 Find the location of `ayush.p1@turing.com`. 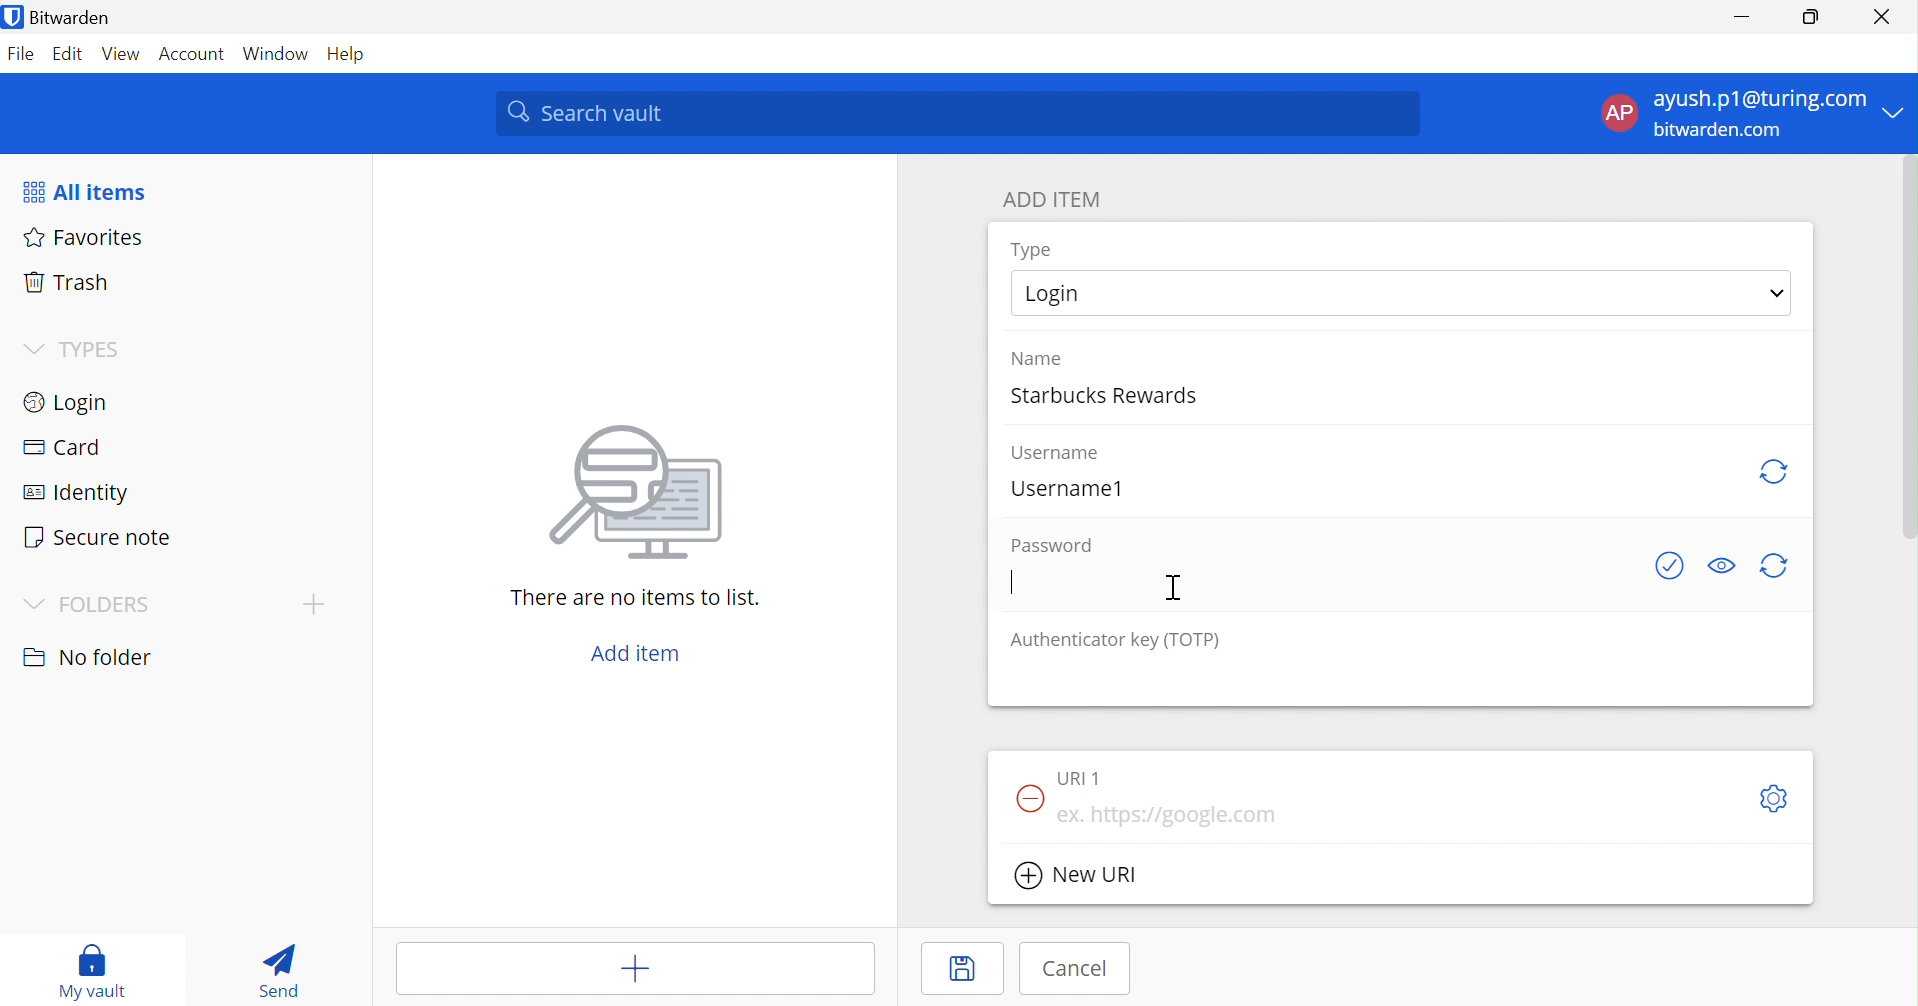

ayush.p1@turing.com is located at coordinates (1759, 98).